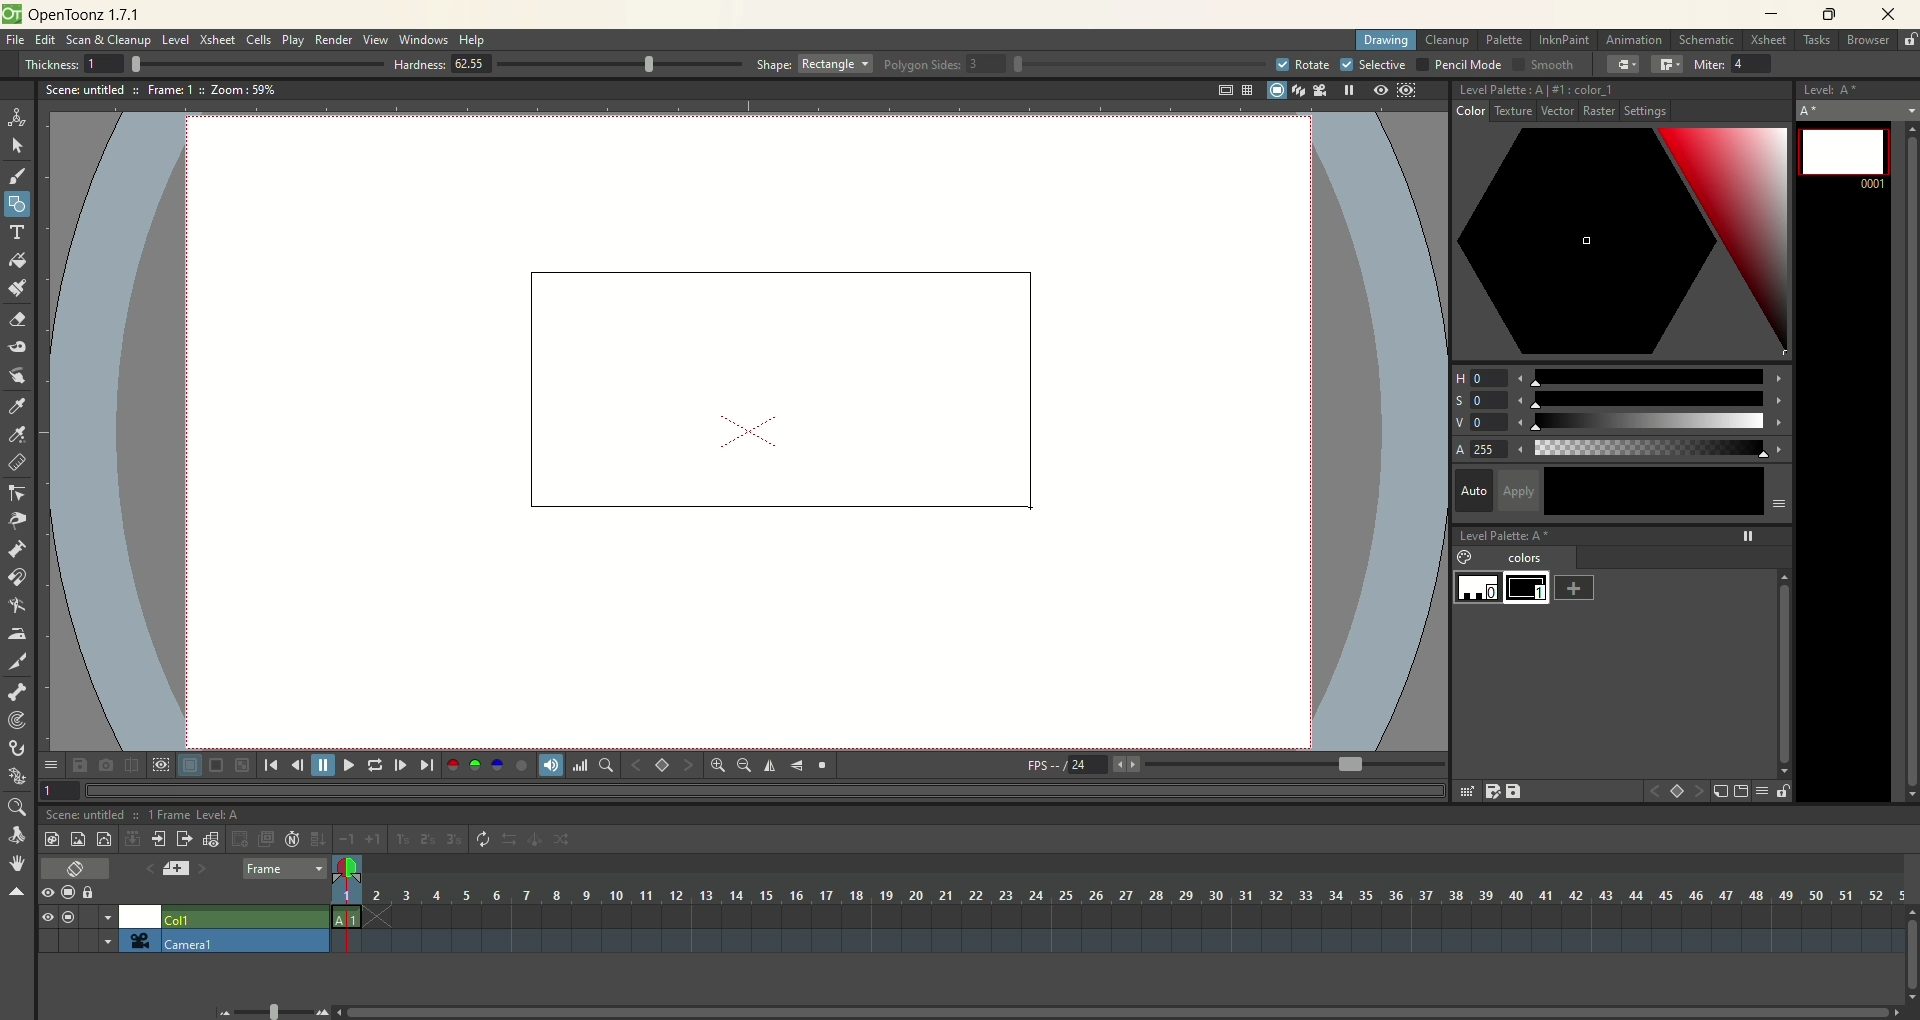 The image size is (1920, 1020). Describe the element at coordinates (19, 435) in the screenshot. I see `RGB picker` at that location.